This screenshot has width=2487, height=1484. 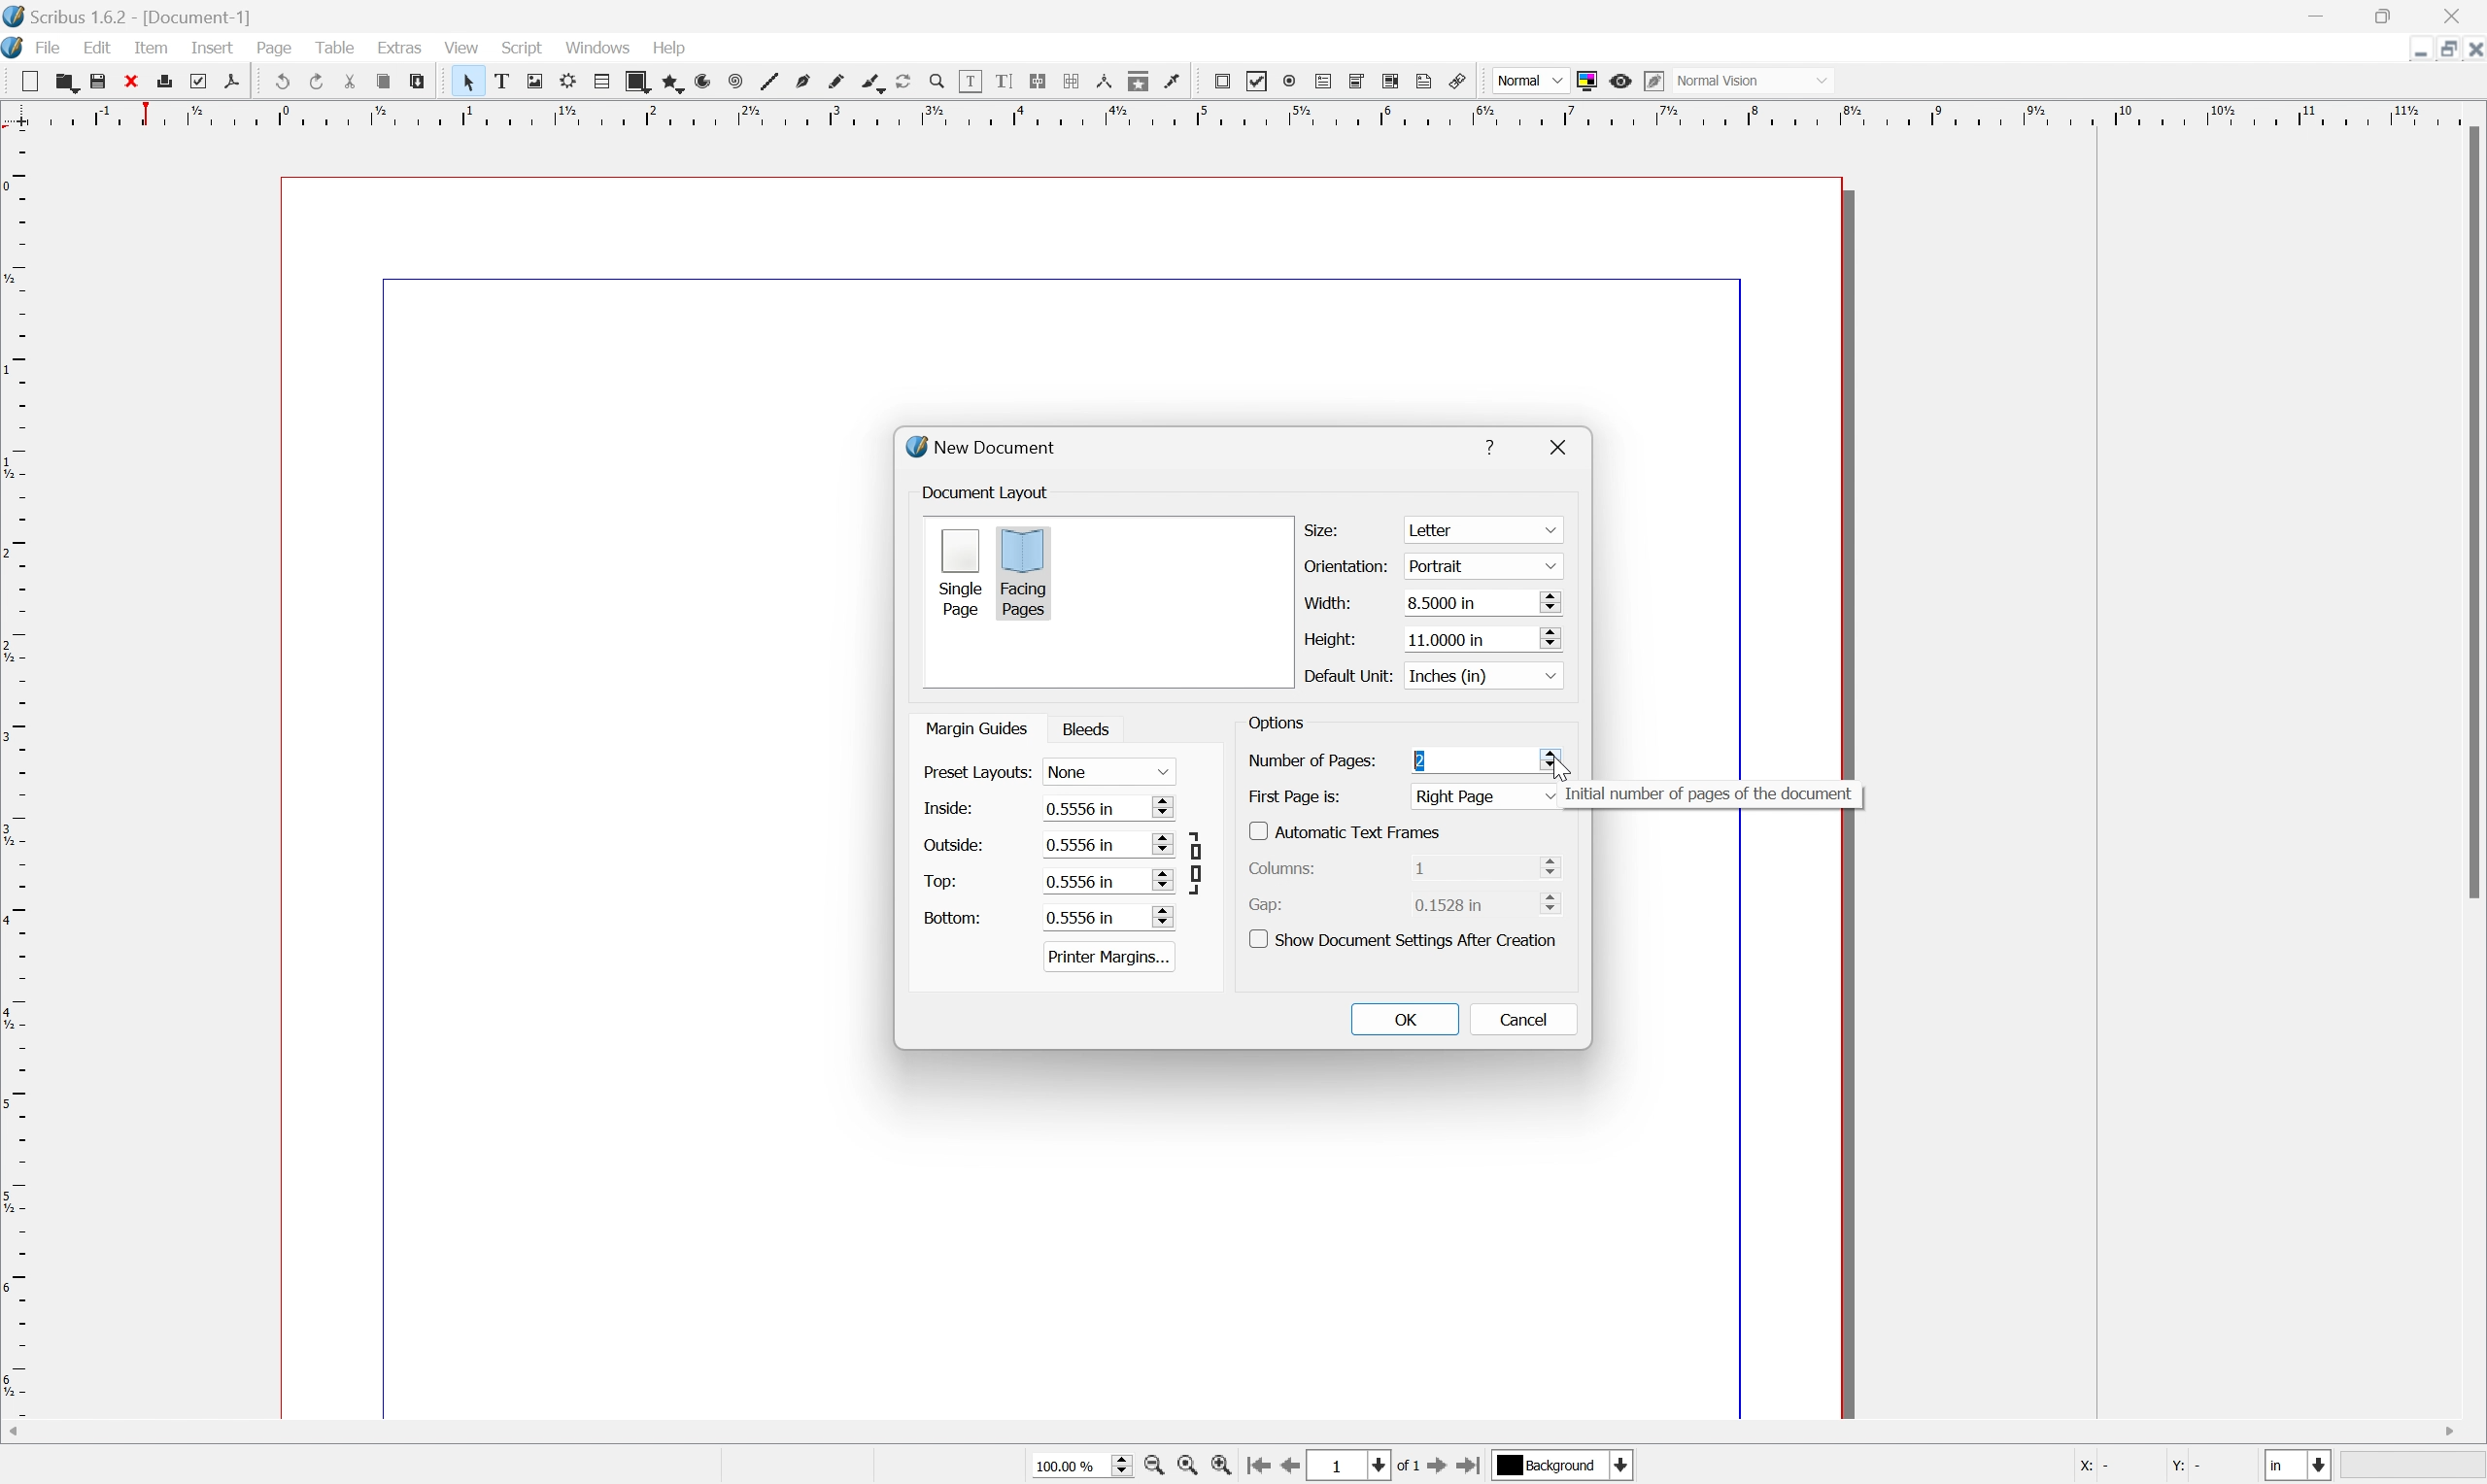 What do you see at coordinates (104, 81) in the screenshot?
I see `Save` at bounding box center [104, 81].